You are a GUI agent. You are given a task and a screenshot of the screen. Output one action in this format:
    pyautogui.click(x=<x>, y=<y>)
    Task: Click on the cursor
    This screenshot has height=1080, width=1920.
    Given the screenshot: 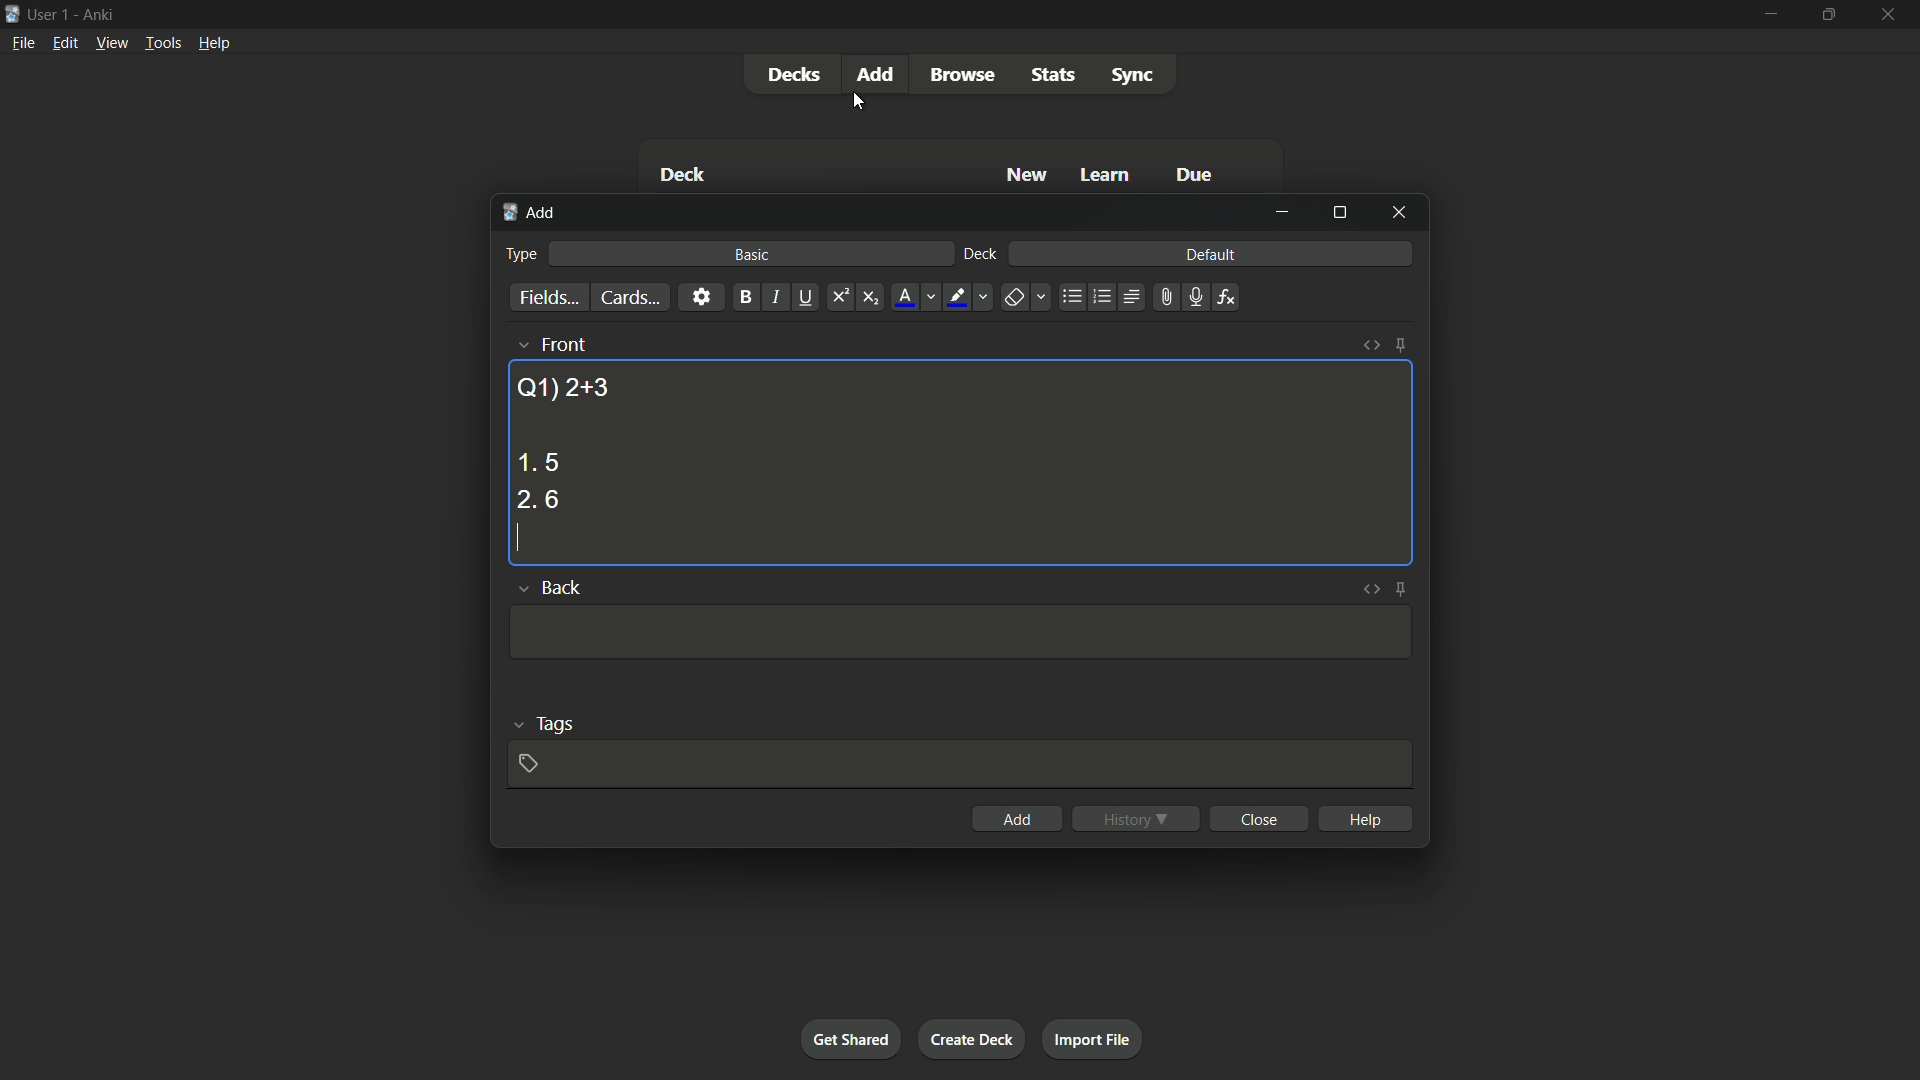 What is the action you would take?
    pyautogui.click(x=517, y=538)
    